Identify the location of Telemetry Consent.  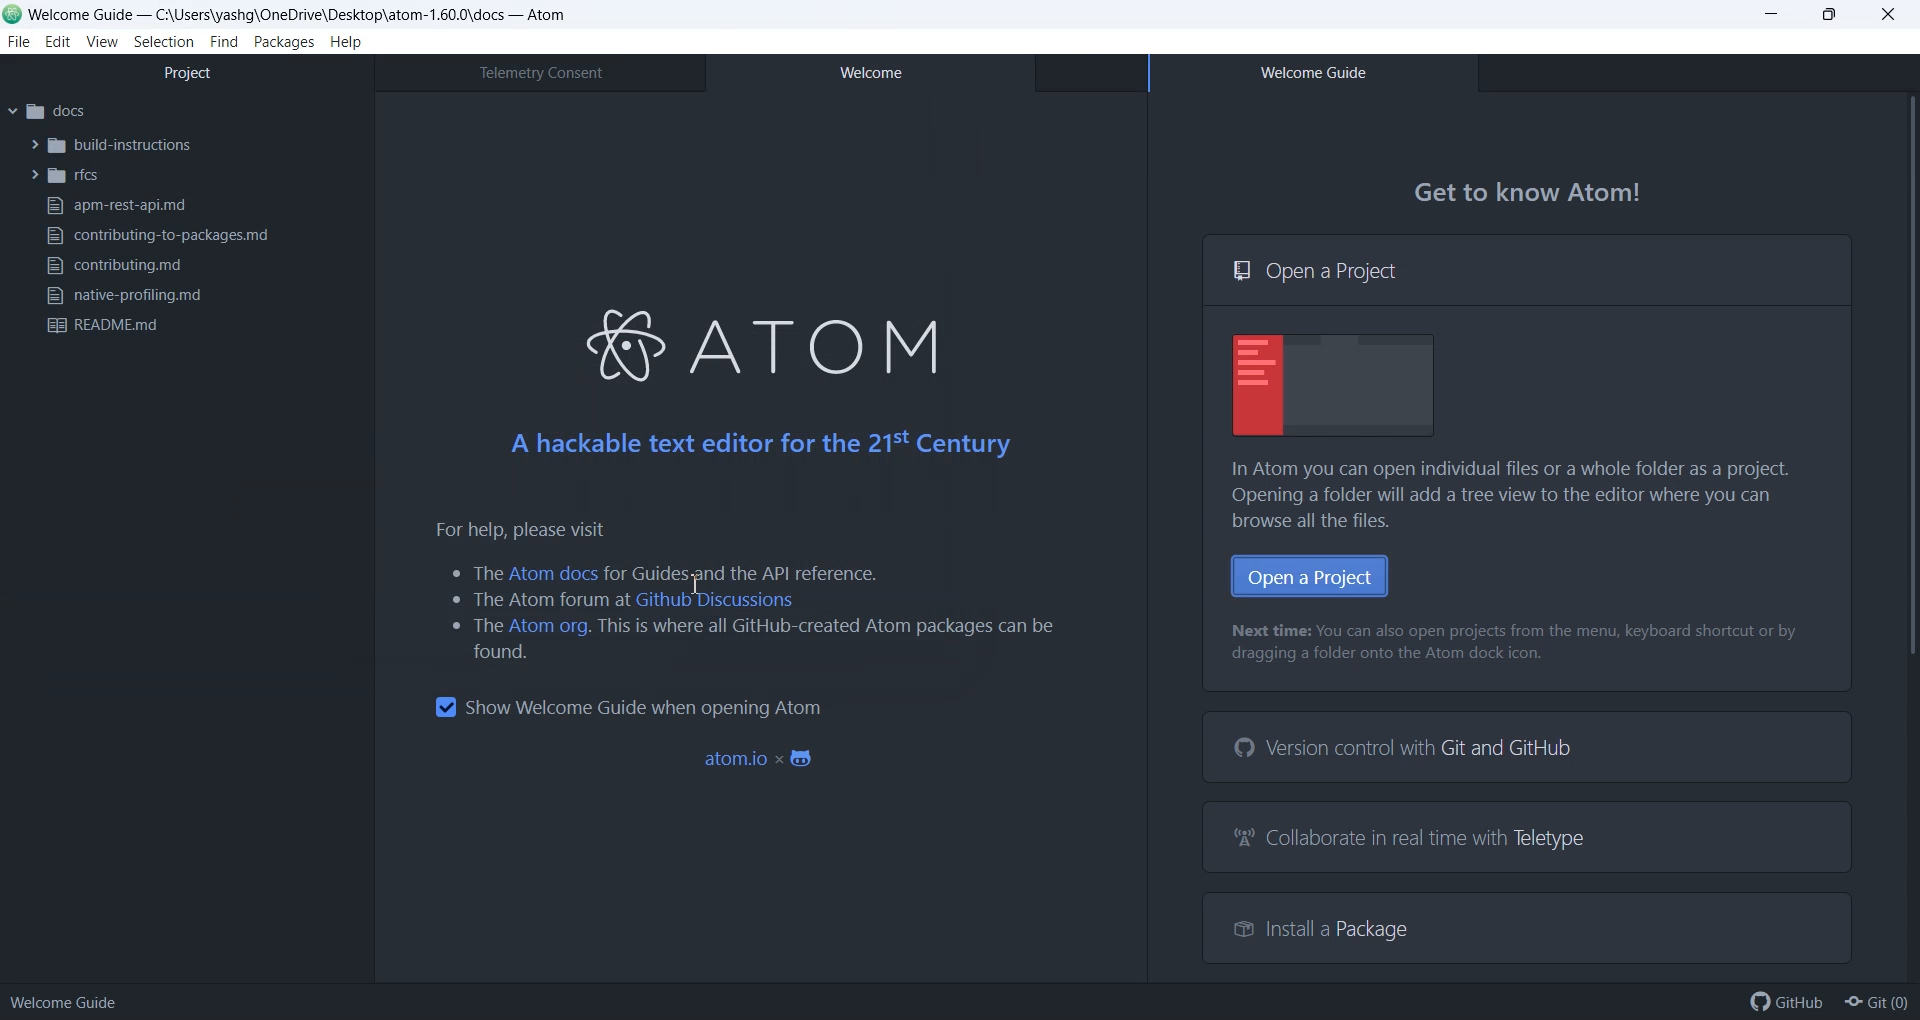
(539, 72).